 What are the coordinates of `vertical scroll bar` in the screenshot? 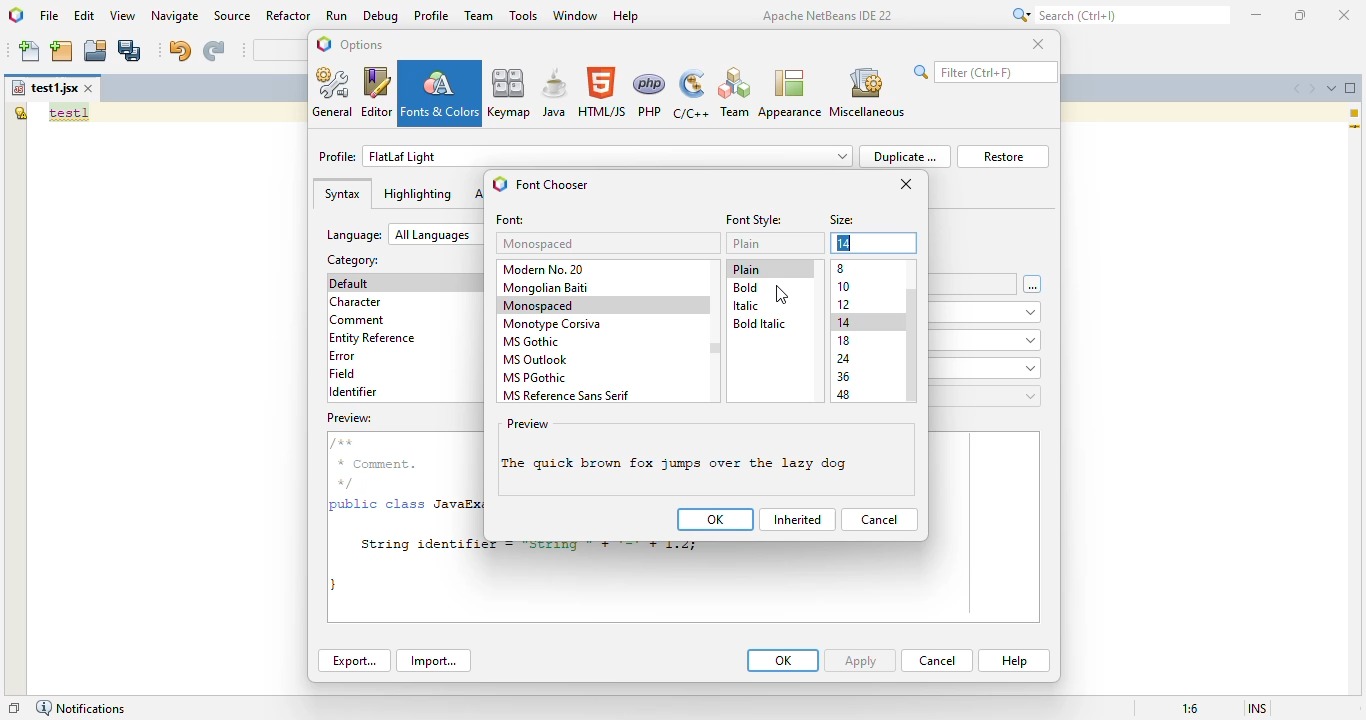 It's located at (715, 347).